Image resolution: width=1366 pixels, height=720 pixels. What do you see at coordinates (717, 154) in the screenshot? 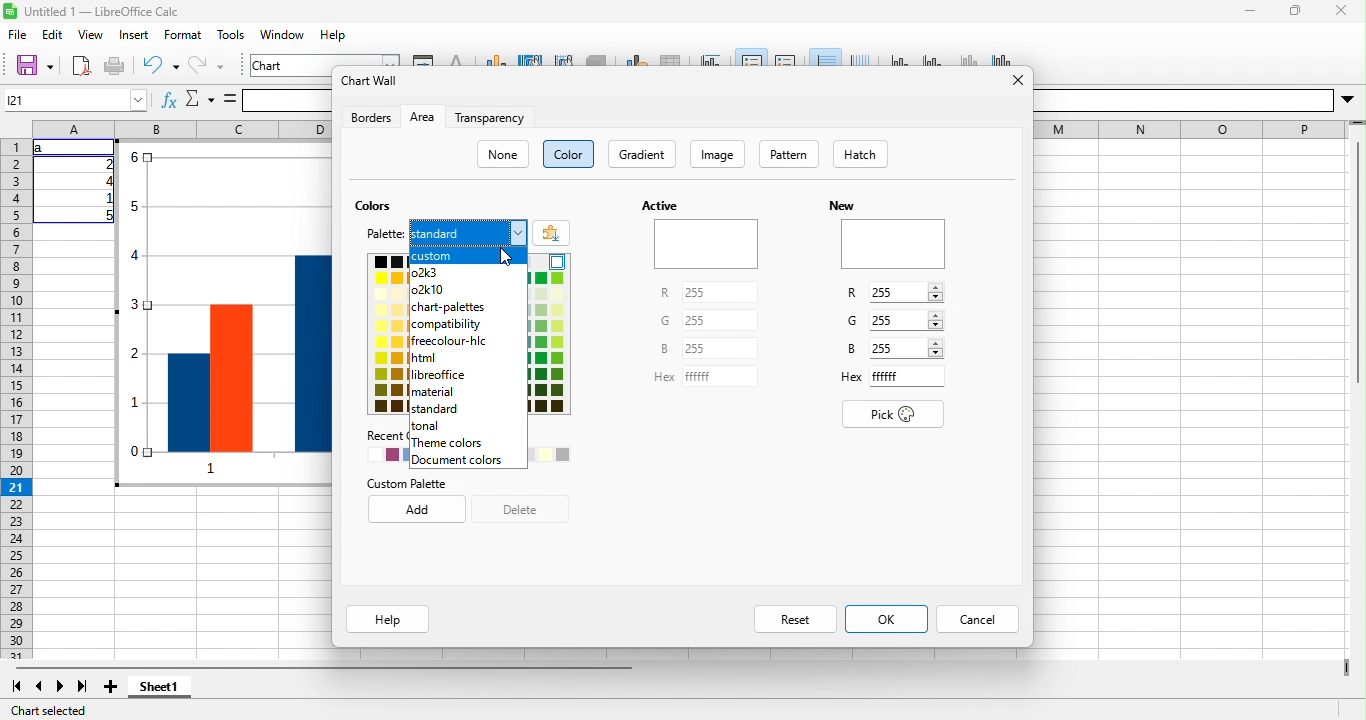
I see `image` at bounding box center [717, 154].